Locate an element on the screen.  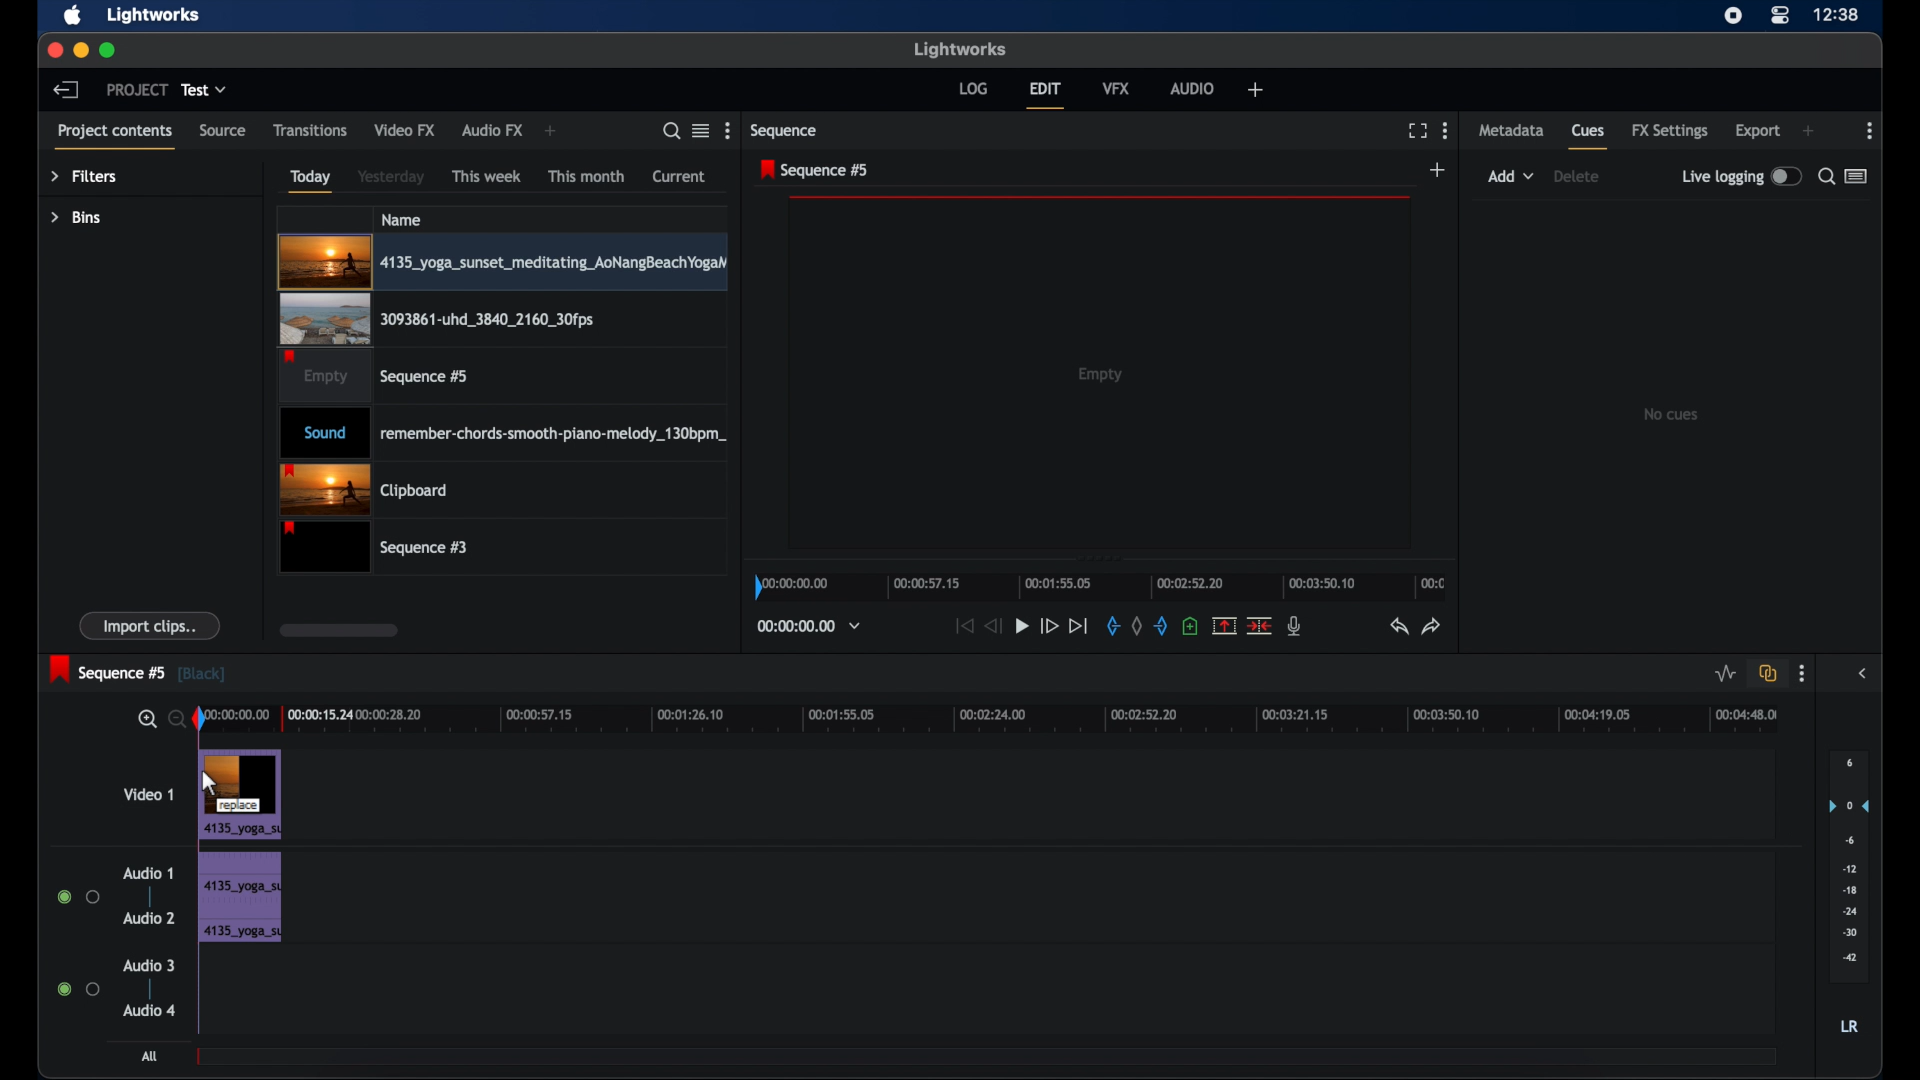
current is located at coordinates (679, 177).